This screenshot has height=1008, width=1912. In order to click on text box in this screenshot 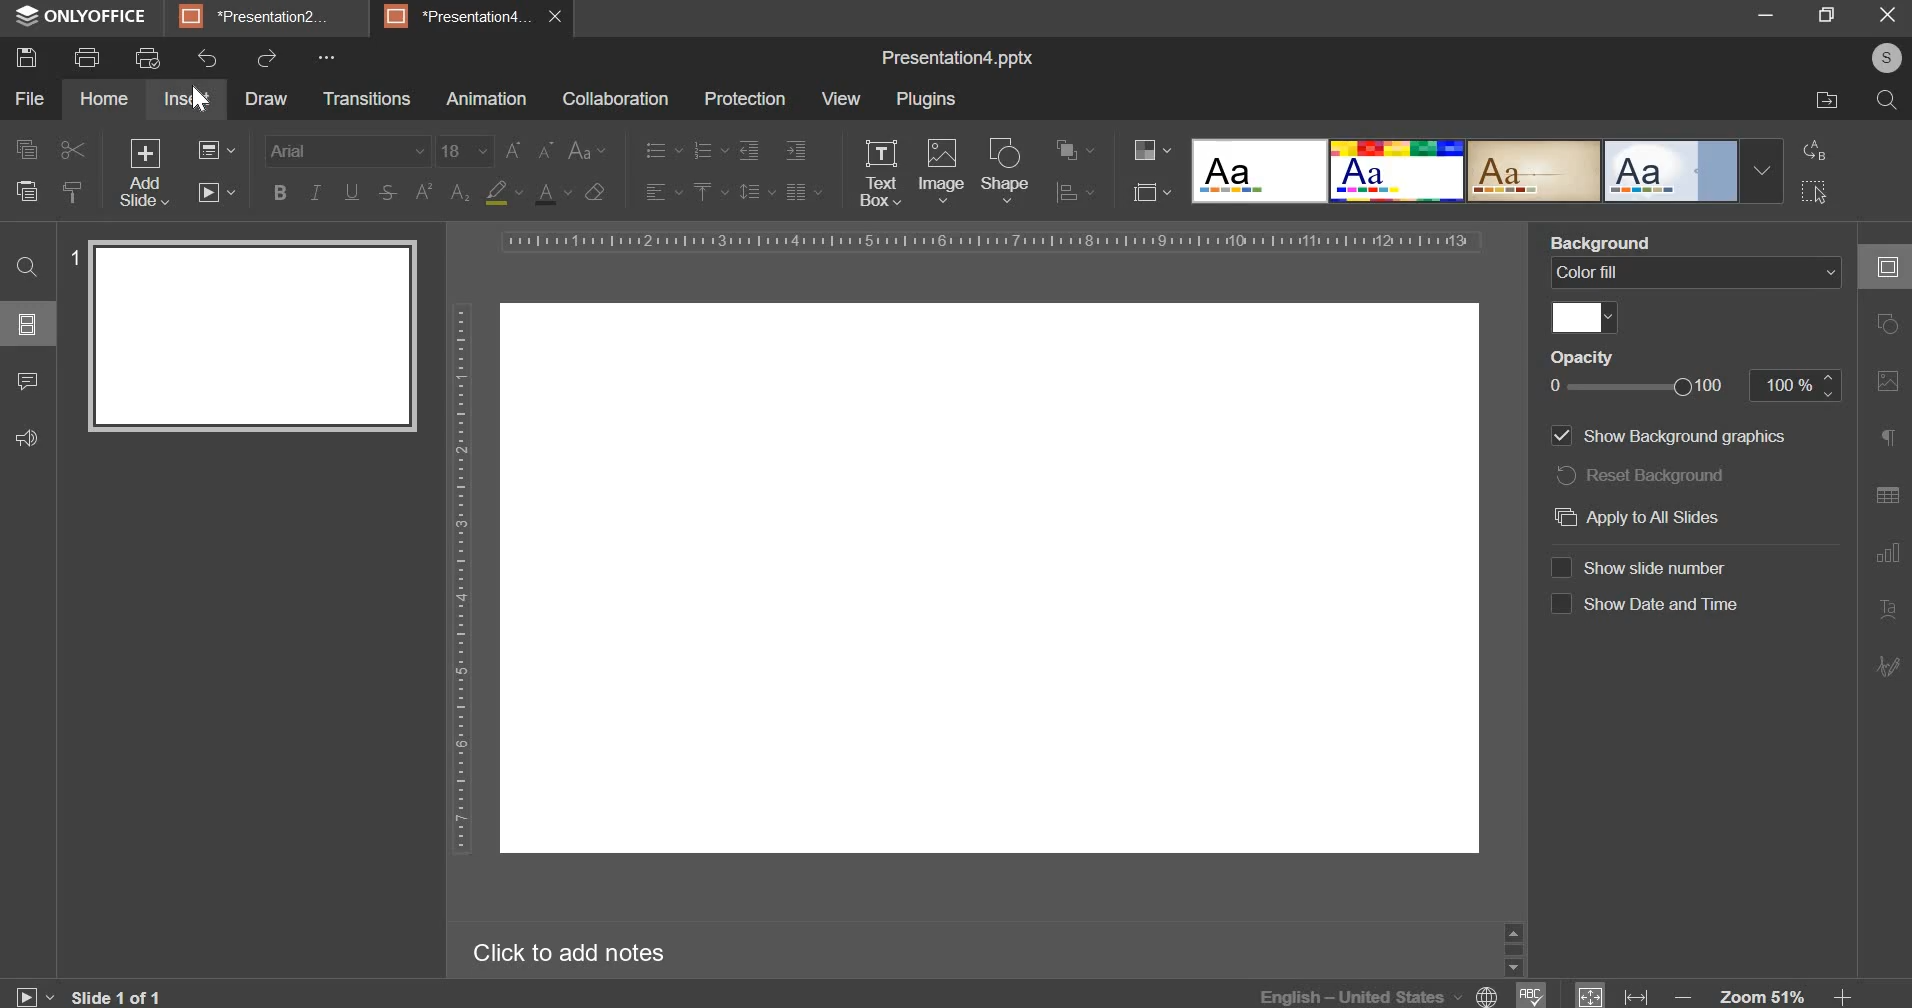, I will do `click(881, 173)`.